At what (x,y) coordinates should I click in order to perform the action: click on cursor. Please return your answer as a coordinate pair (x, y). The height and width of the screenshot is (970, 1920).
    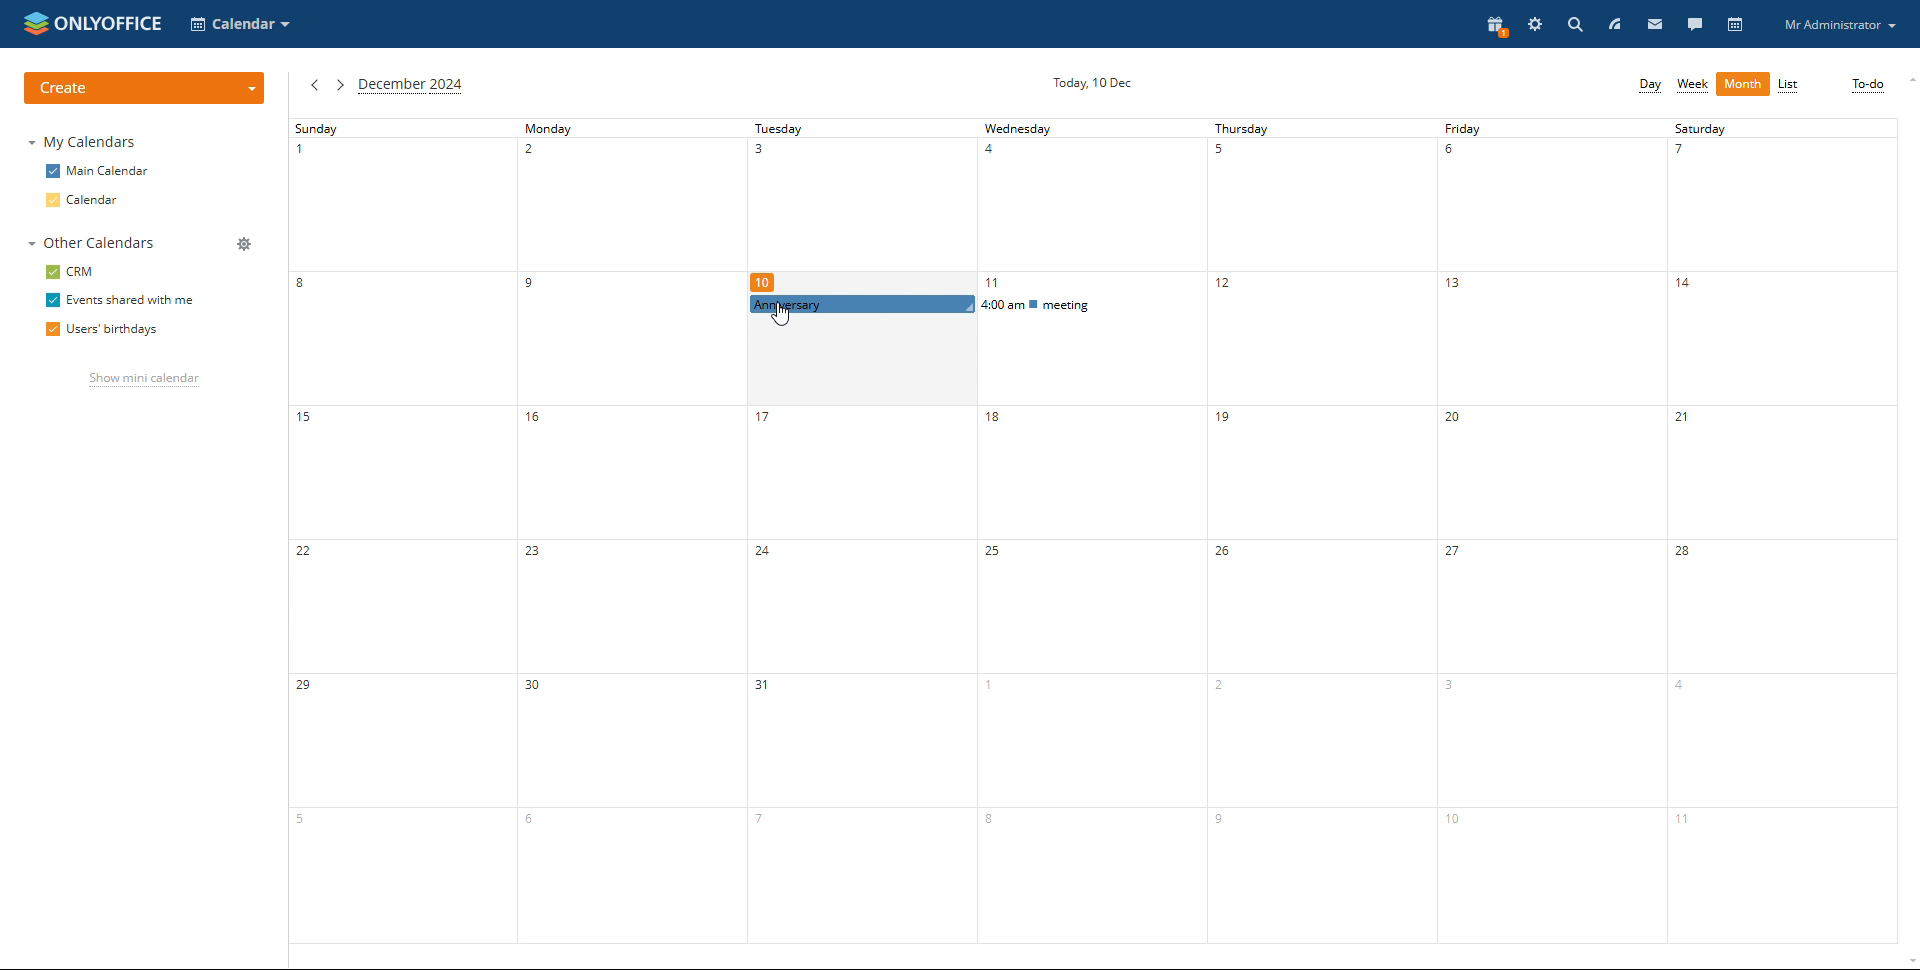
    Looking at the image, I should click on (781, 317).